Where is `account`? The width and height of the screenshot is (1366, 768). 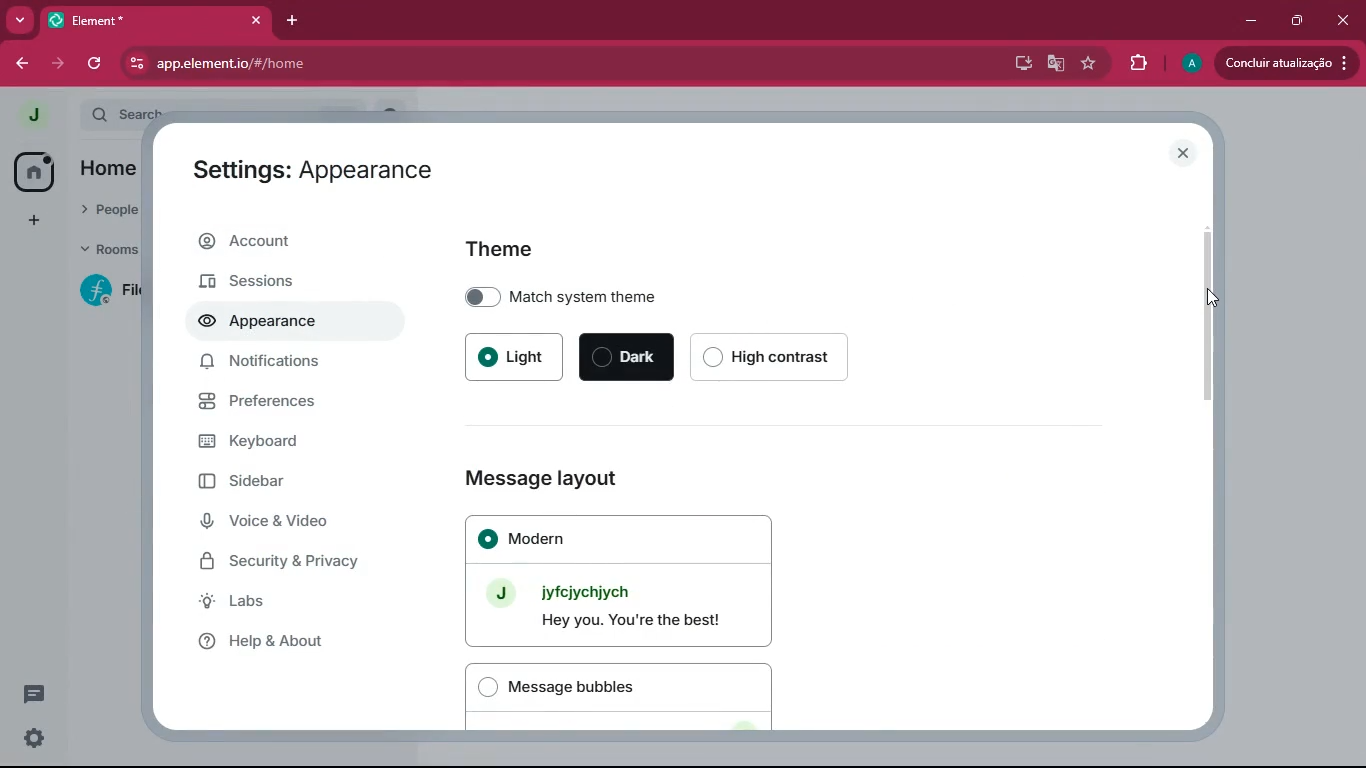
account is located at coordinates (289, 242).